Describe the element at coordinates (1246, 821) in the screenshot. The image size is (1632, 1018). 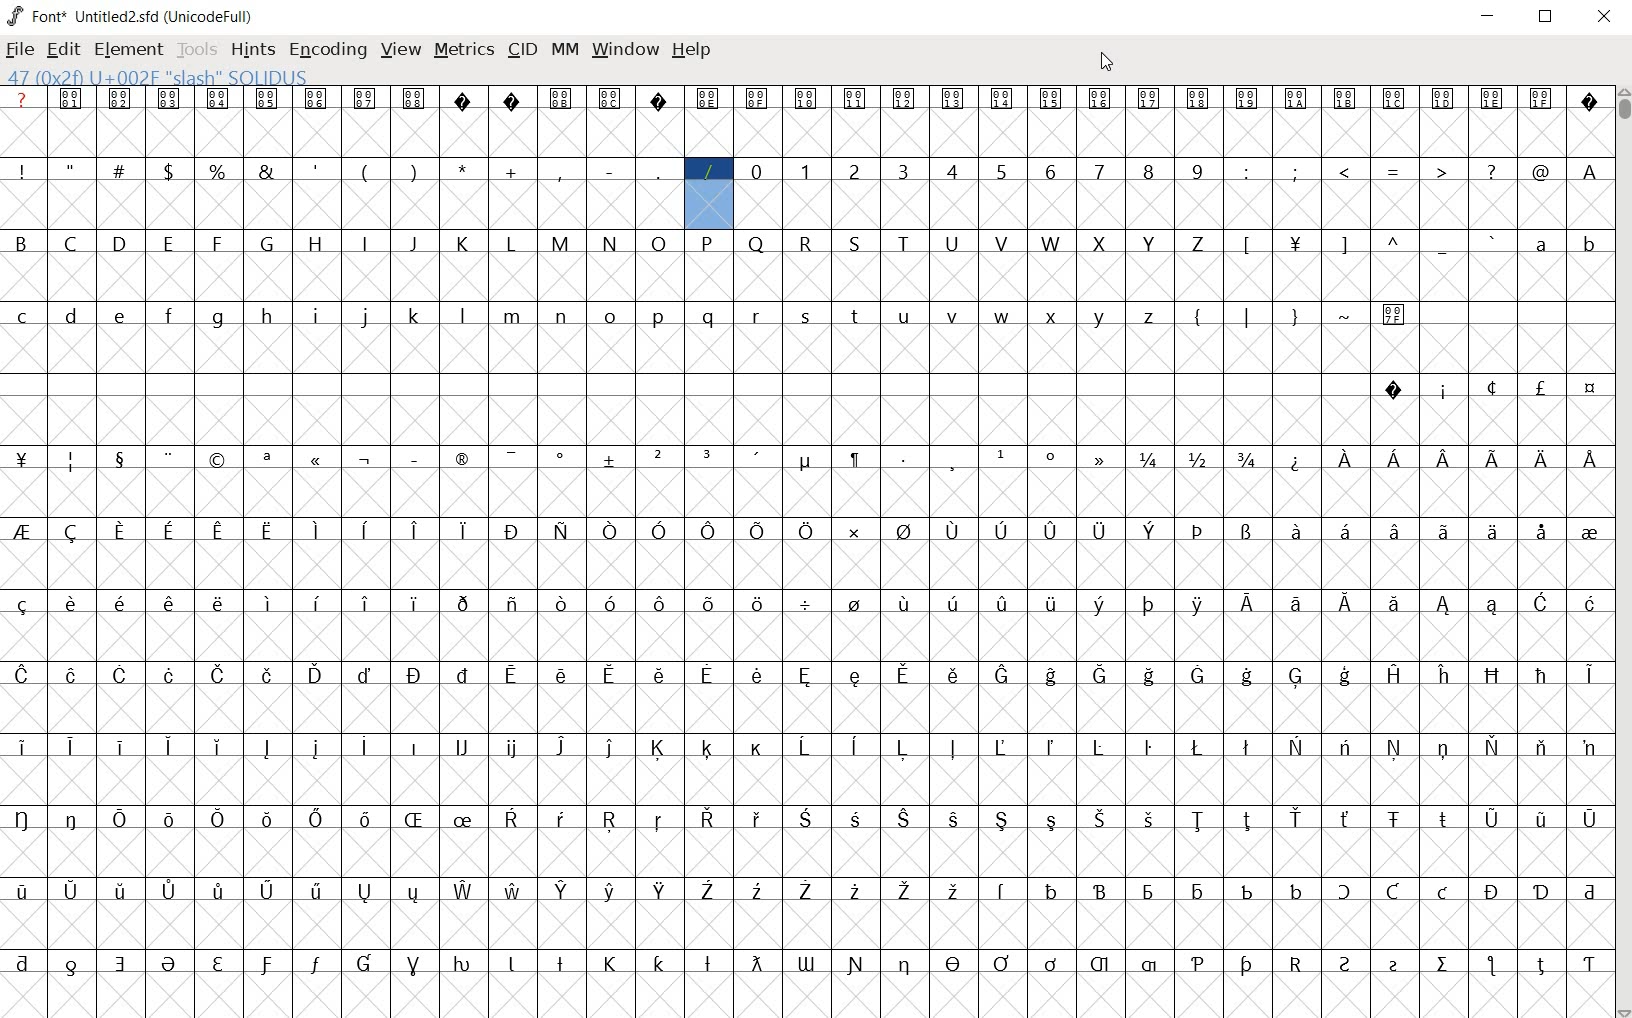
I see `glyph` at that location.